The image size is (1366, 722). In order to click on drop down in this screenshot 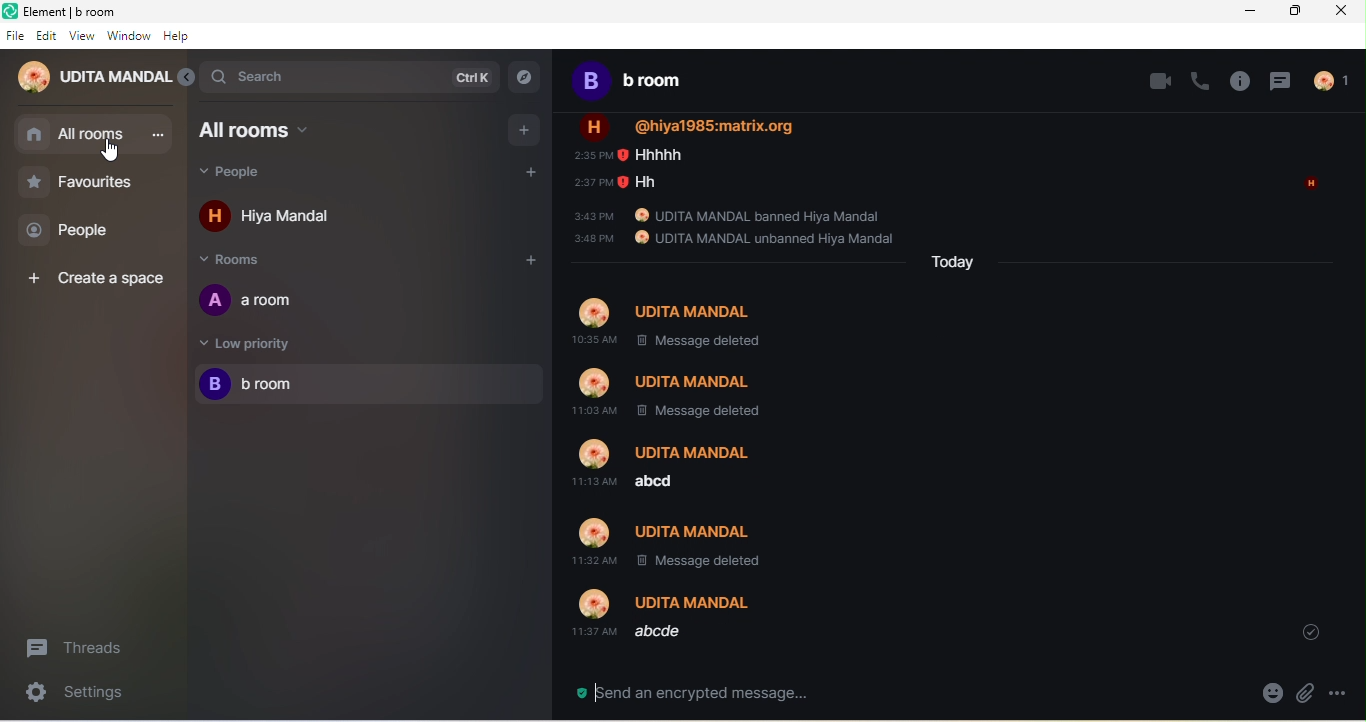, I will do `click(1312, 631)`.